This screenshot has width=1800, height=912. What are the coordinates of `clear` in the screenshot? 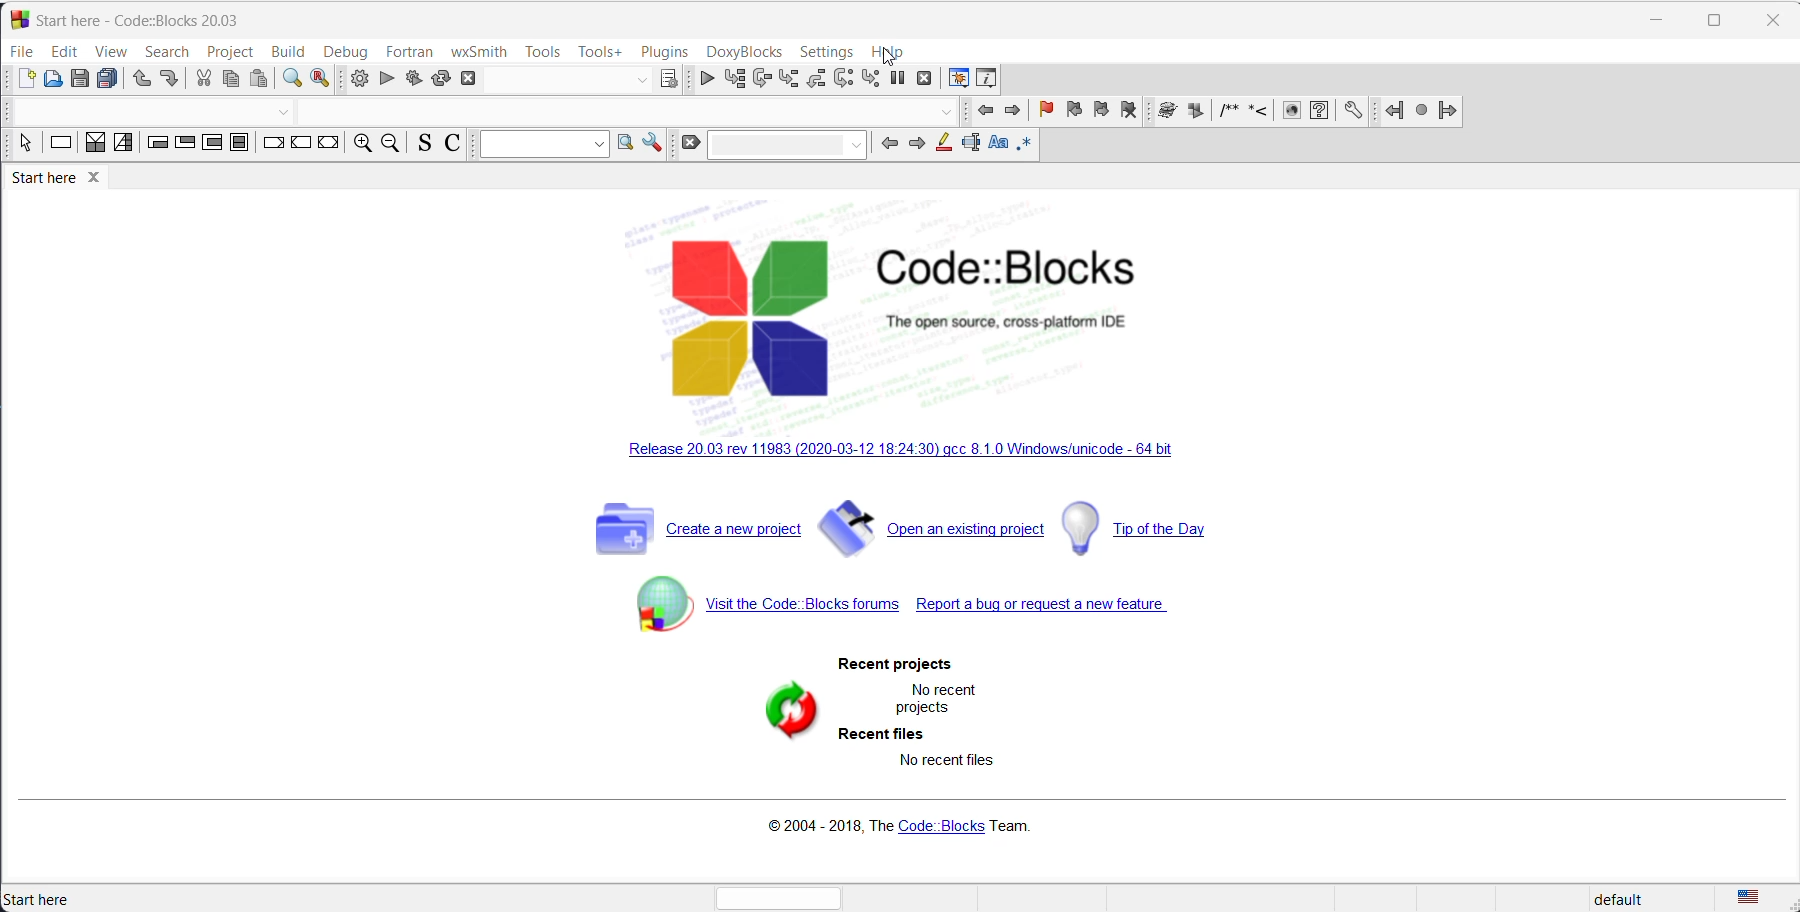 It's located at (691, 146).